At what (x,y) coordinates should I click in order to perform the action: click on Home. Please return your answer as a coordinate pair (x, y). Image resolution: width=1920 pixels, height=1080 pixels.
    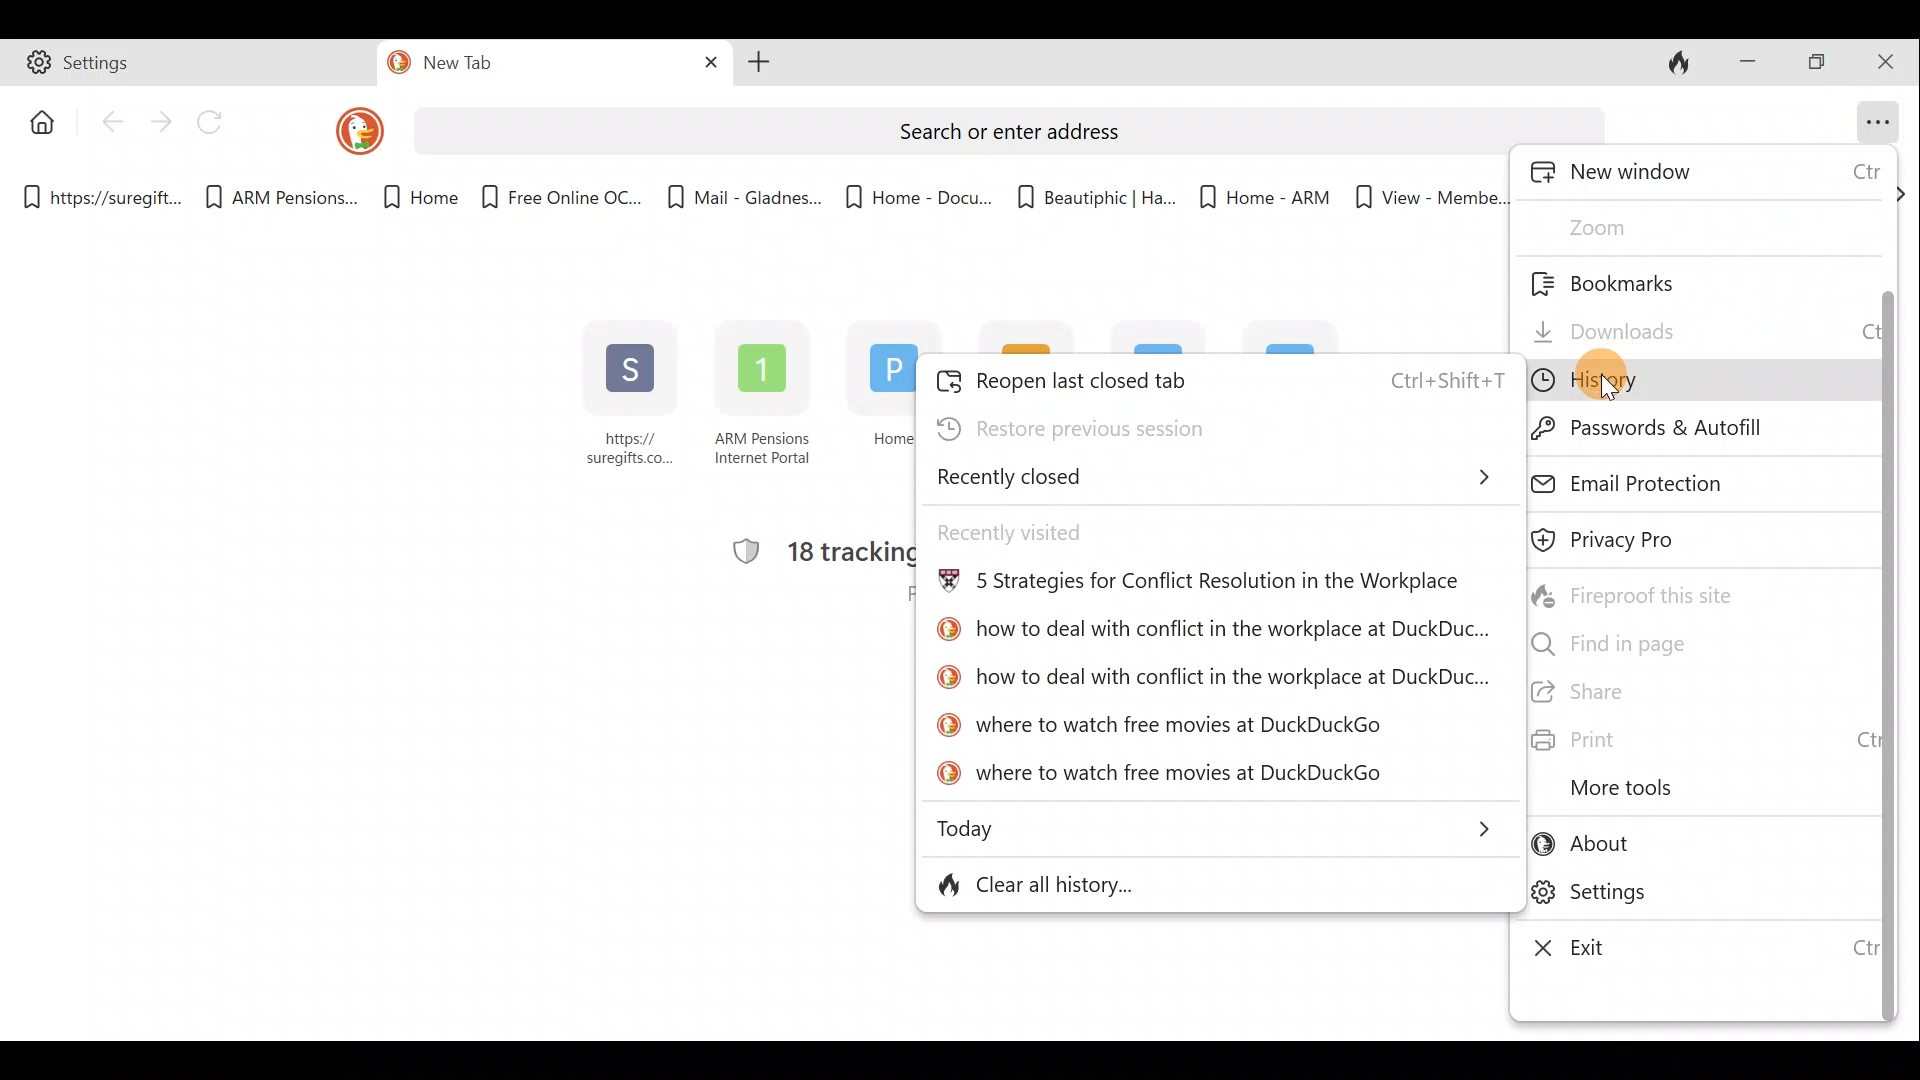
    Looking at the image, I should click on (409, 198).